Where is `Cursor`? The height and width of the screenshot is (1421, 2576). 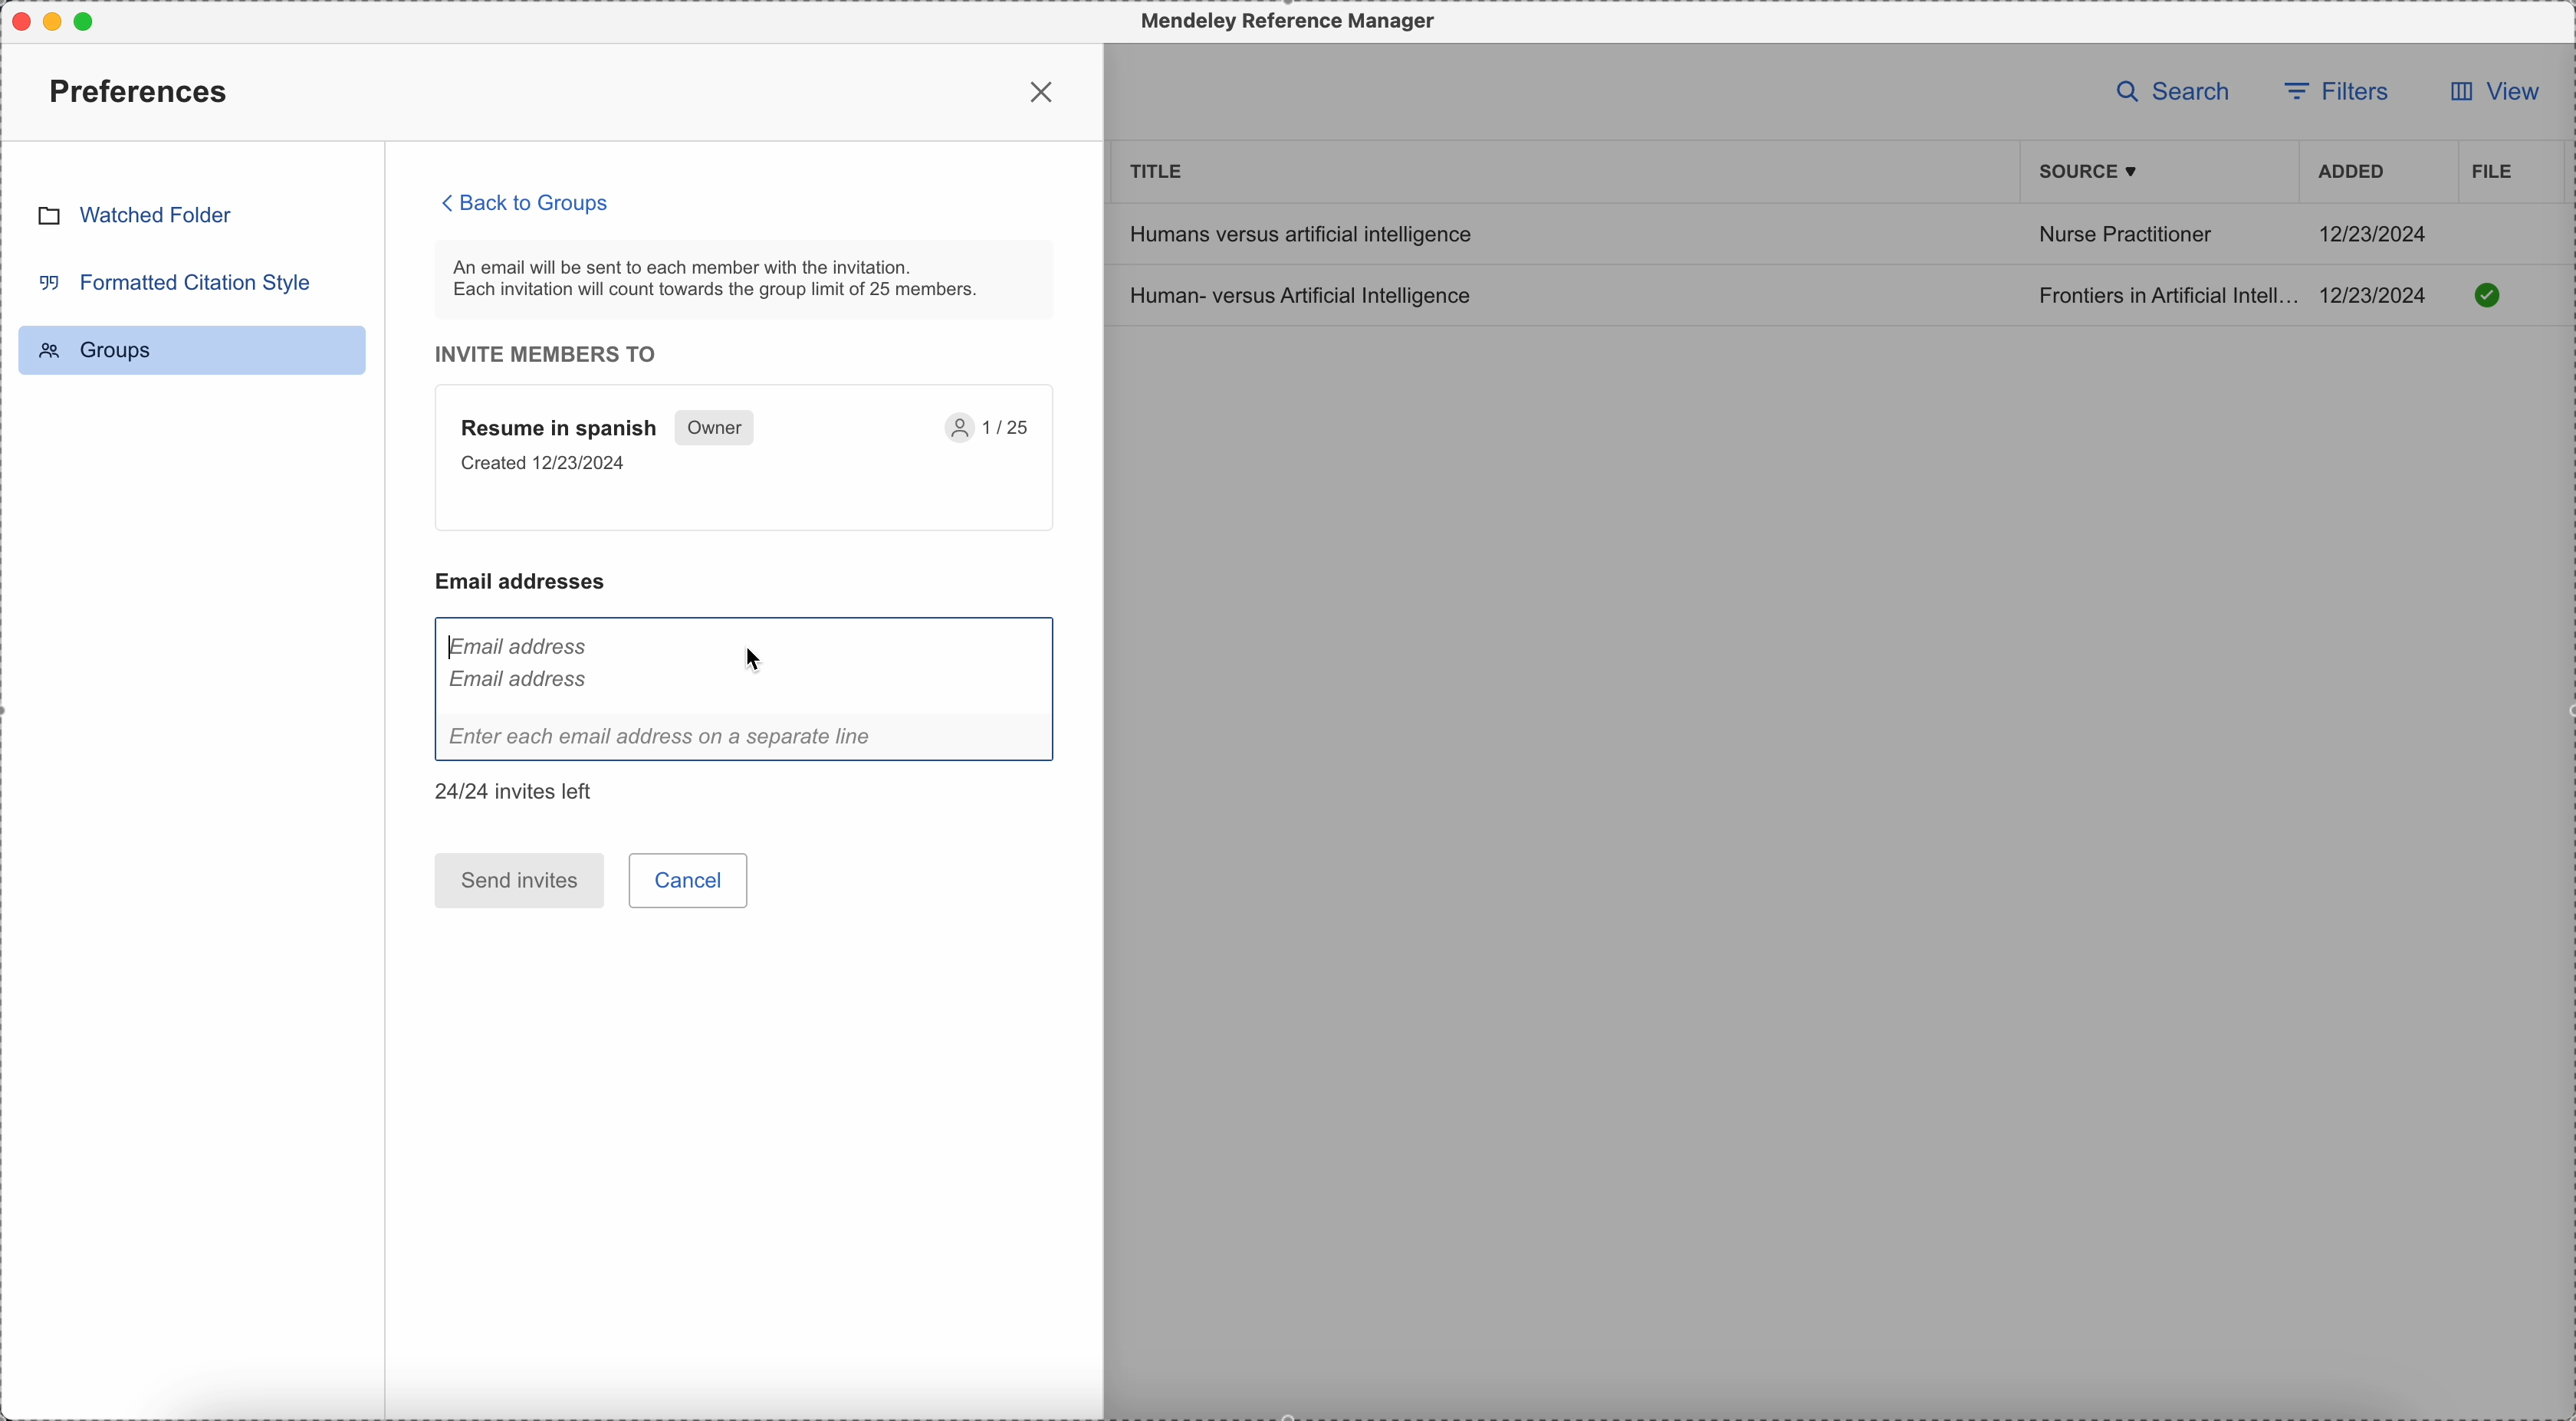
Cursor is located at coordinates (826, 657).